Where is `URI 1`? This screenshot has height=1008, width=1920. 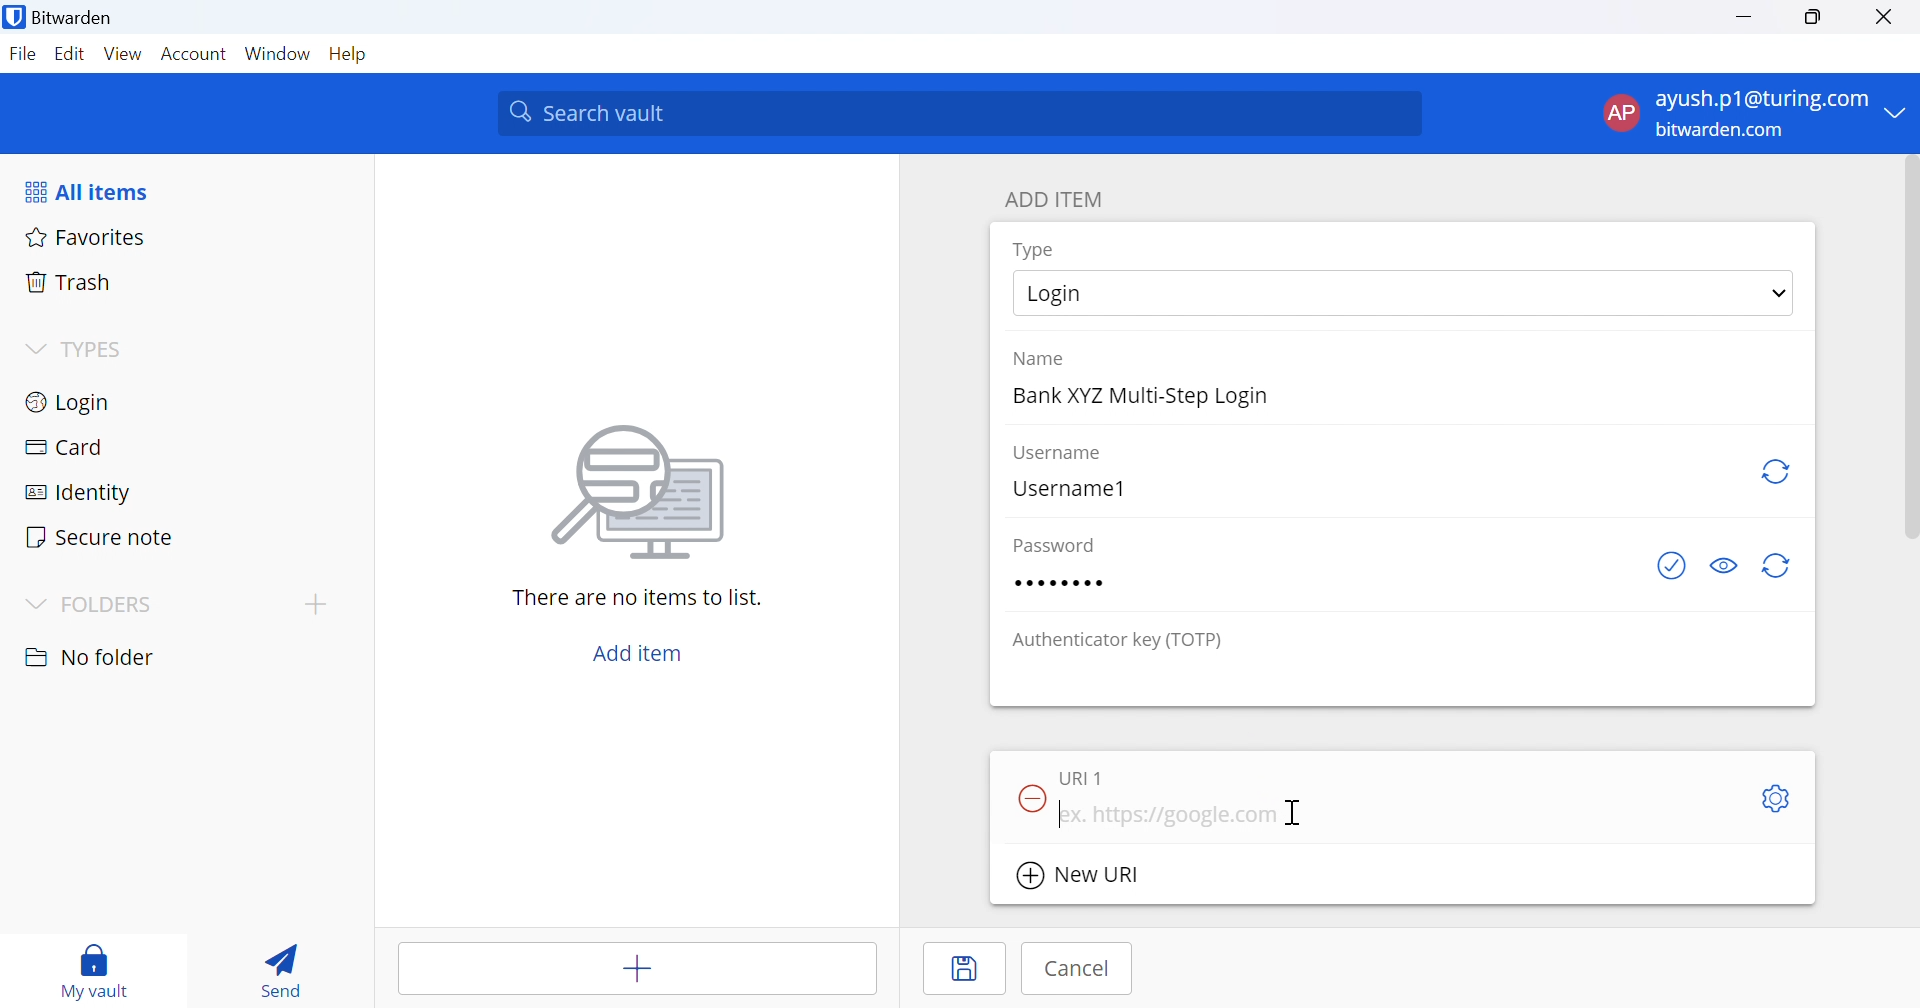
URI 1 is located at coordinates (1085, 774).